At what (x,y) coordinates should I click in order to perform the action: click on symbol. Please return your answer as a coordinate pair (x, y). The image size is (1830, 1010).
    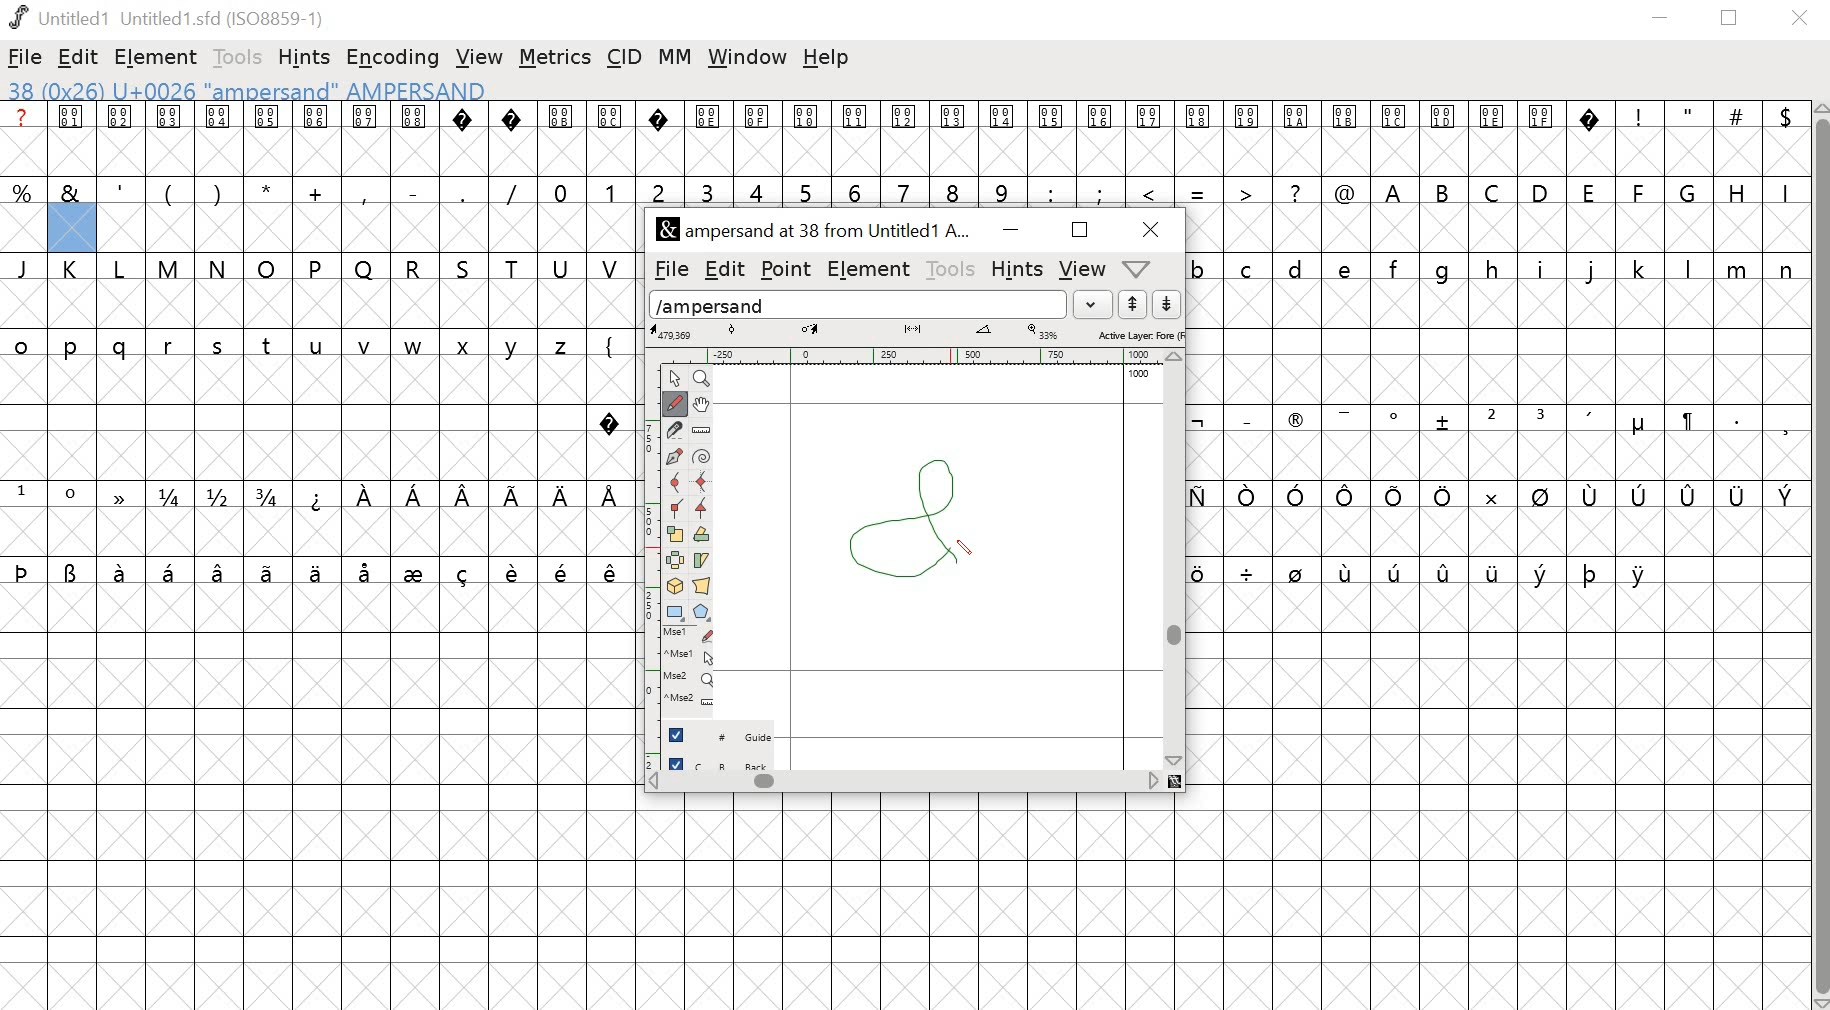
    Looking at the image, I should click on (1686, 421).